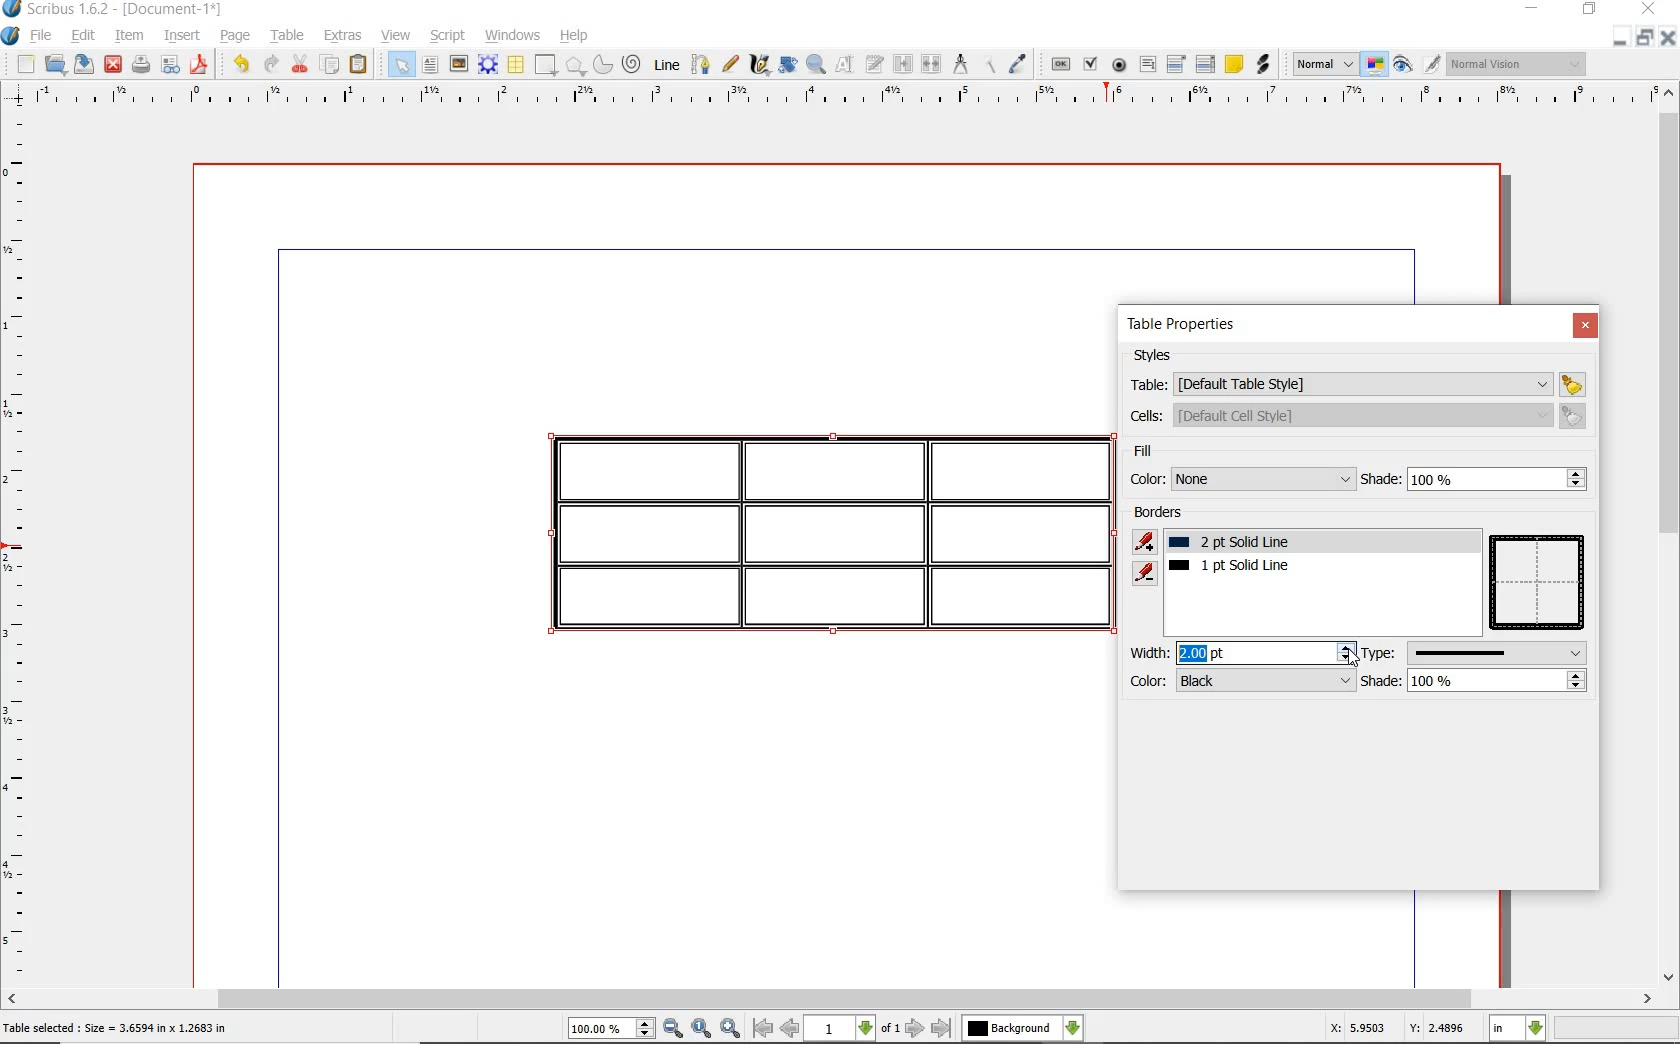 This screenshot has height=1044, width=1680. I want to click on paste, so click(360, 64).